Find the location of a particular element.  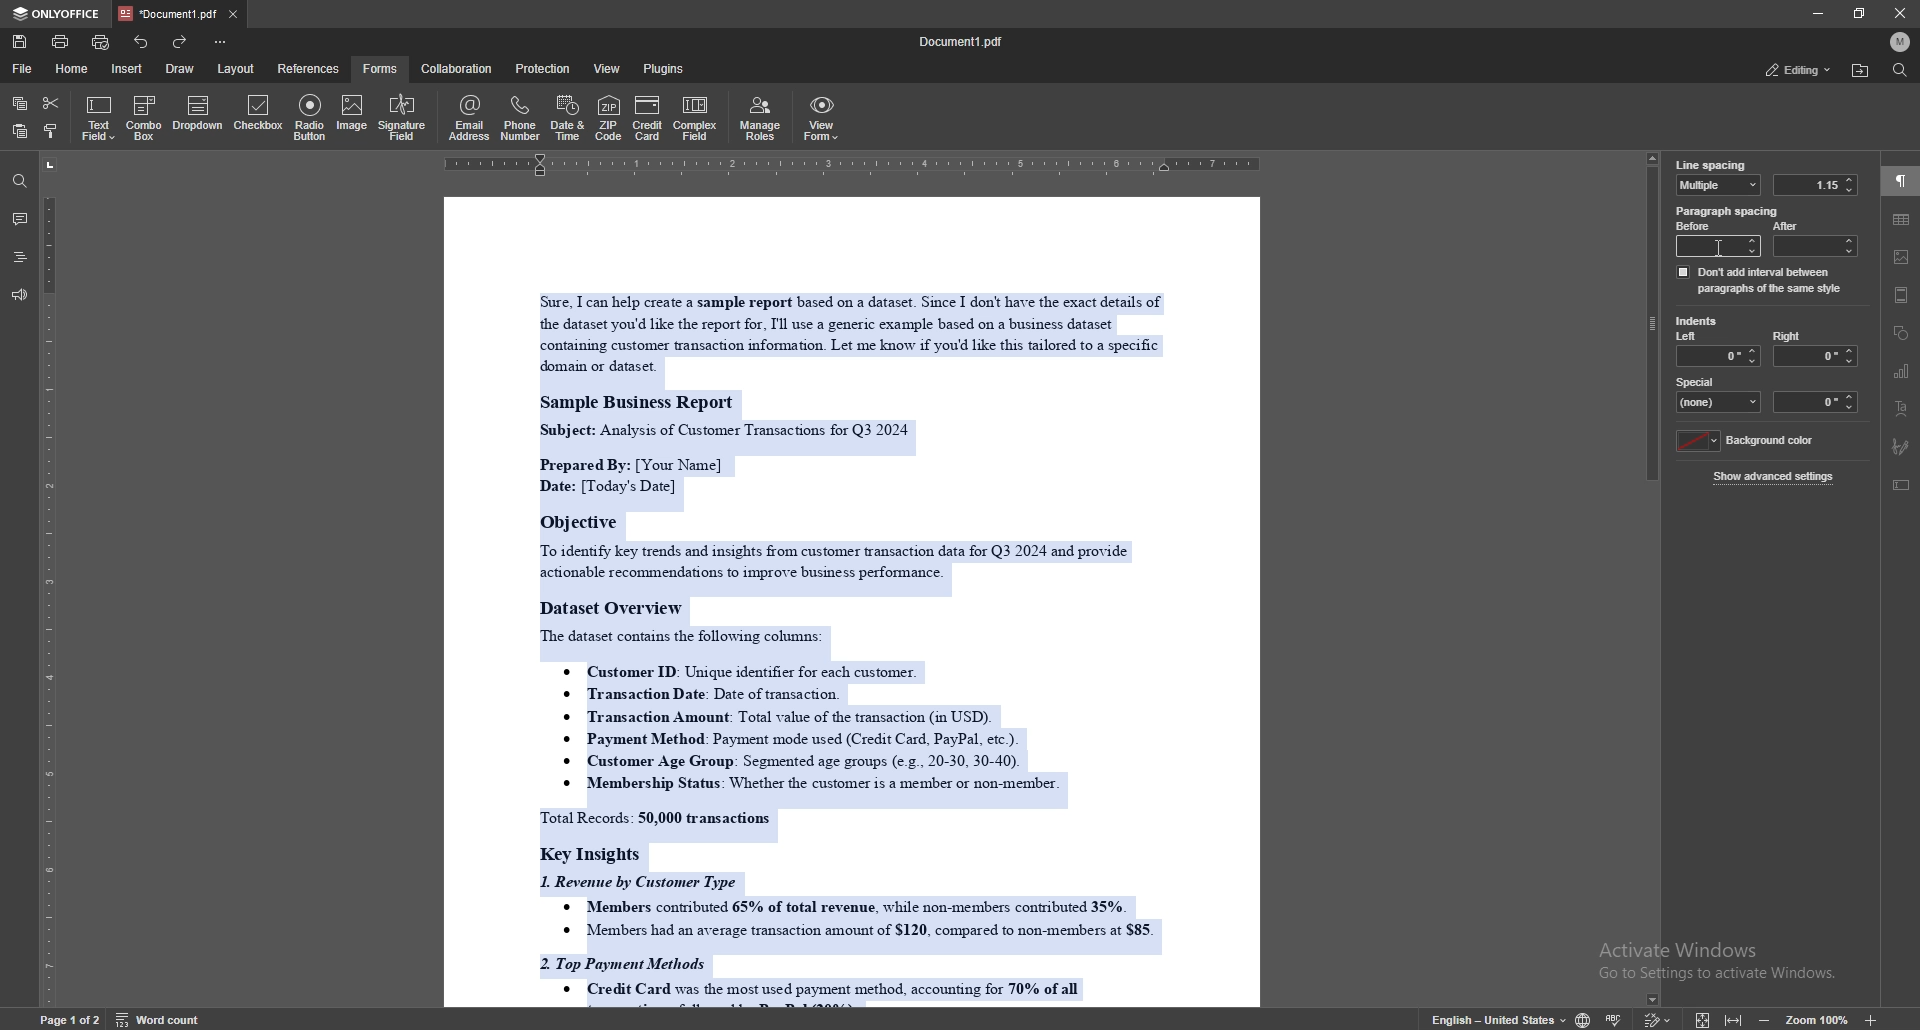

signature field is located at coordinates (402, 119).